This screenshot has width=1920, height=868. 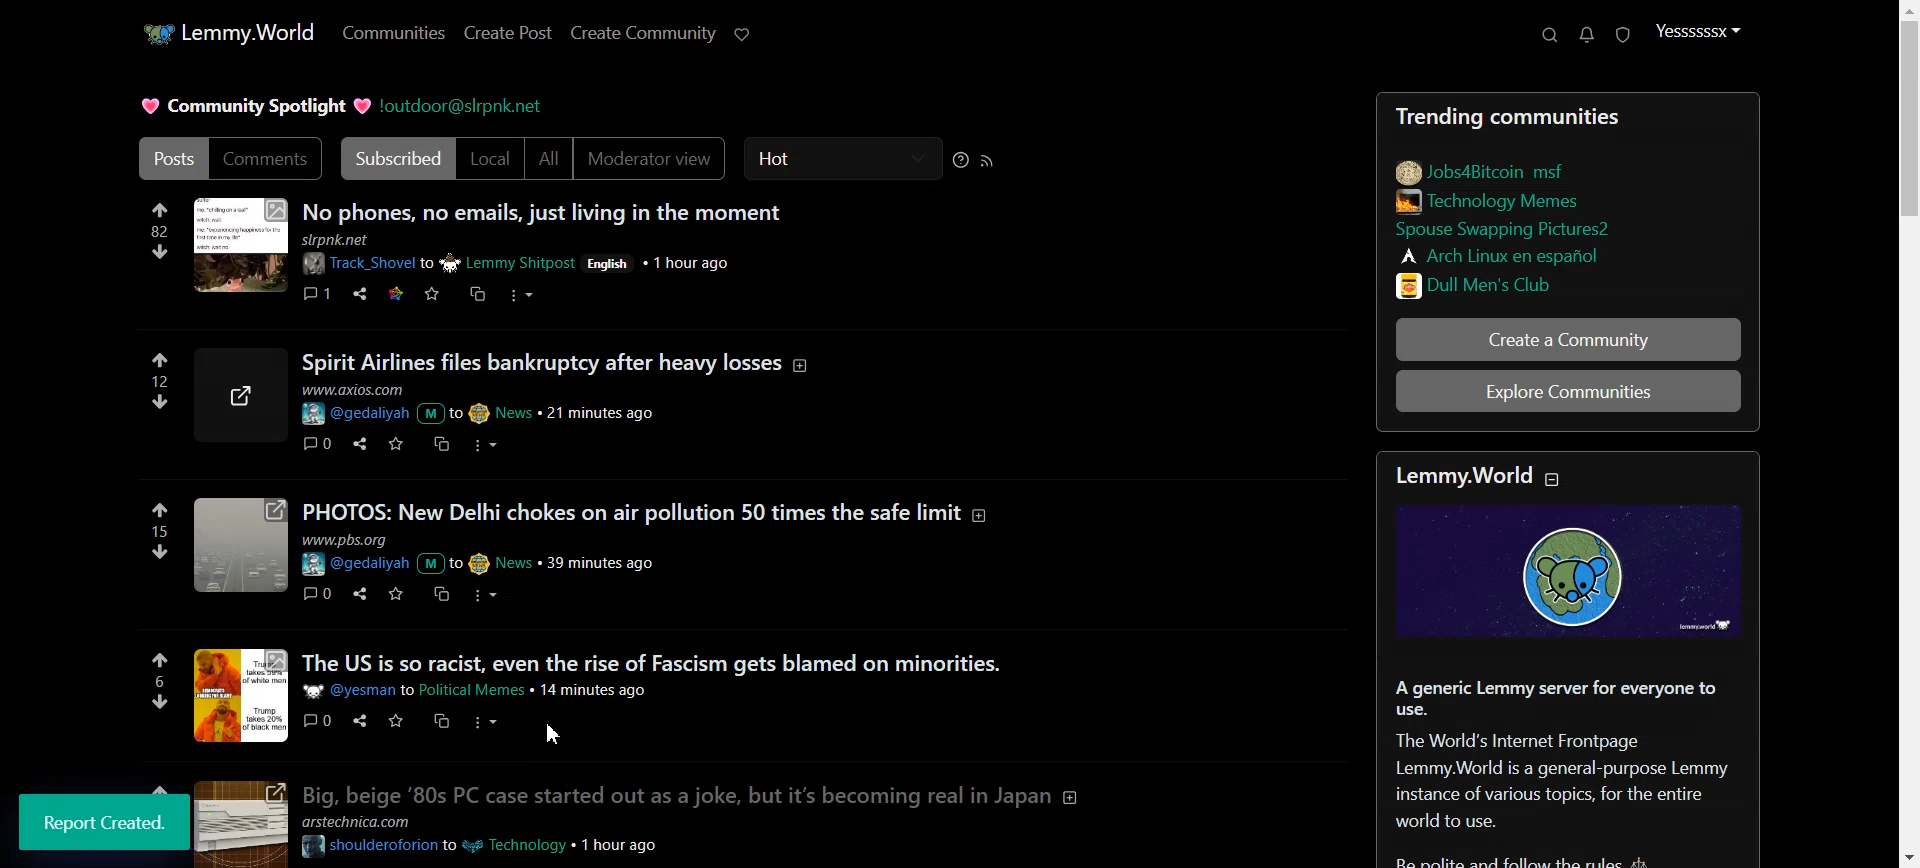 What do you see at coordinates (1569, 339) in the screenshot?
I see `Create a Community` at bounding box center [1569, 339].